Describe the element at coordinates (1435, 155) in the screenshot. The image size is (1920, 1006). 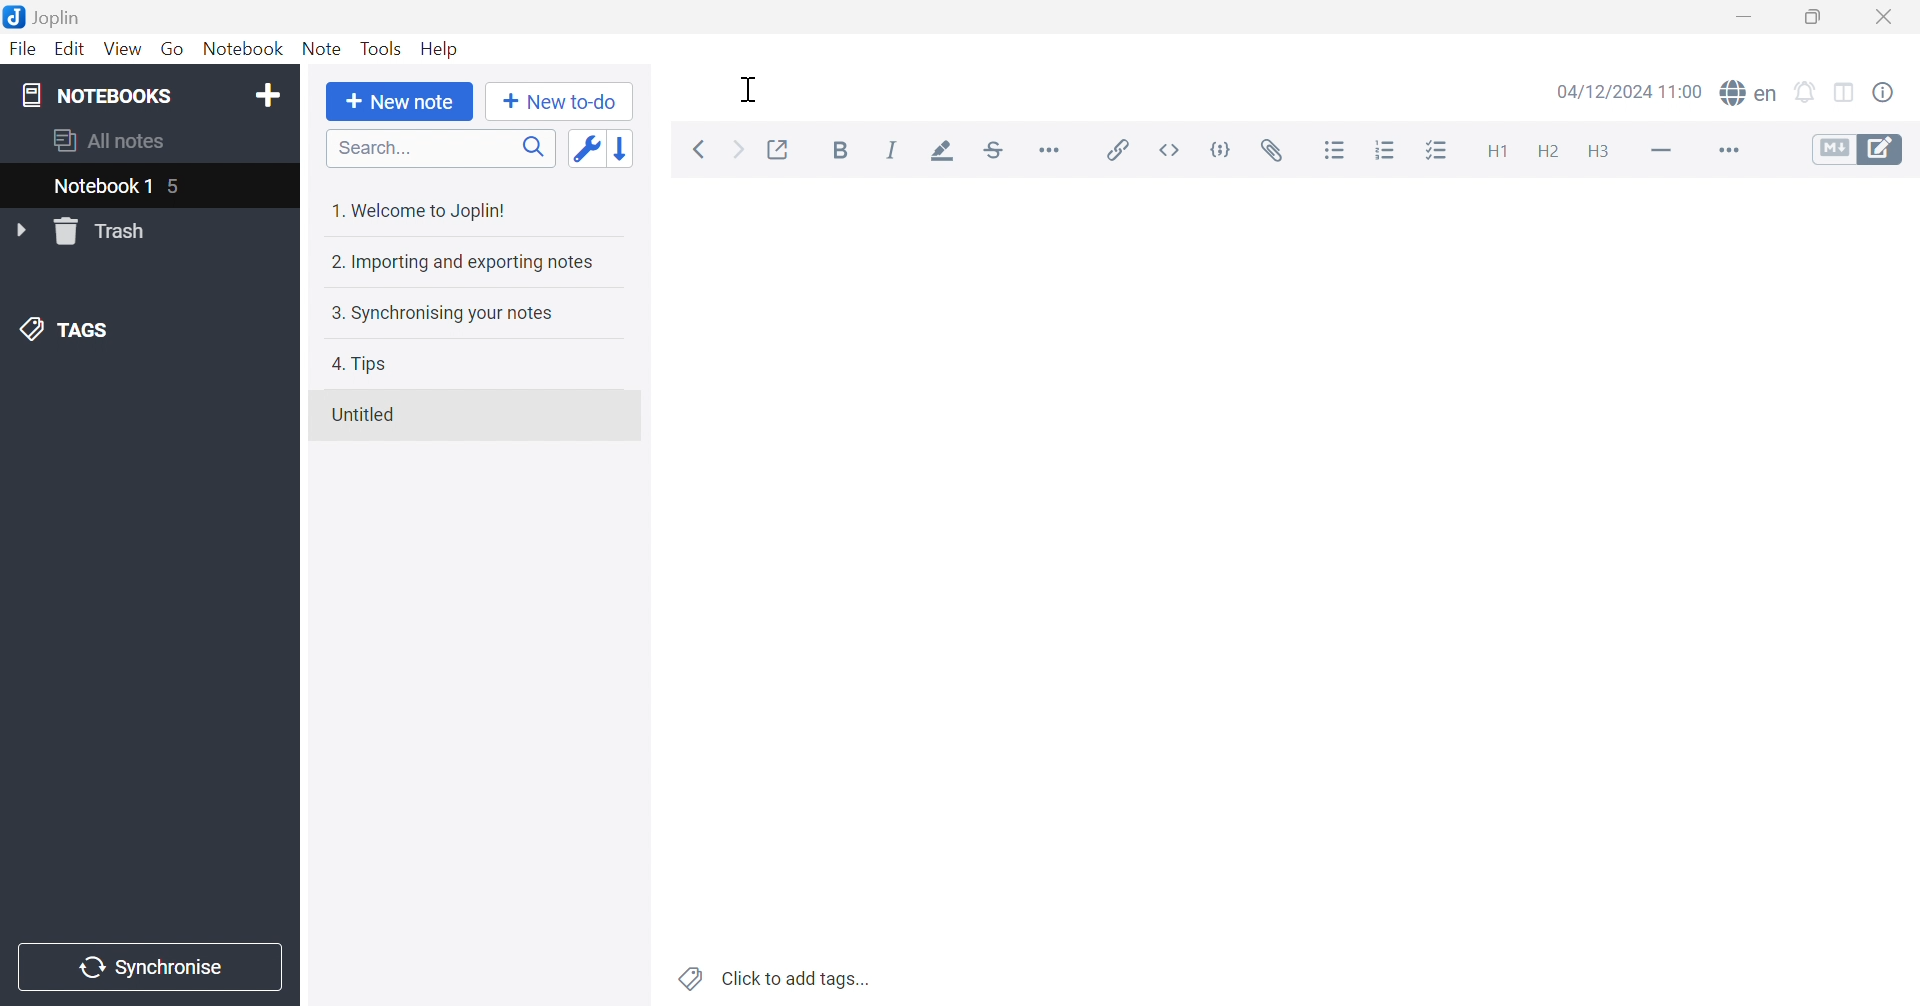
I see `Checkbox list` at that location.